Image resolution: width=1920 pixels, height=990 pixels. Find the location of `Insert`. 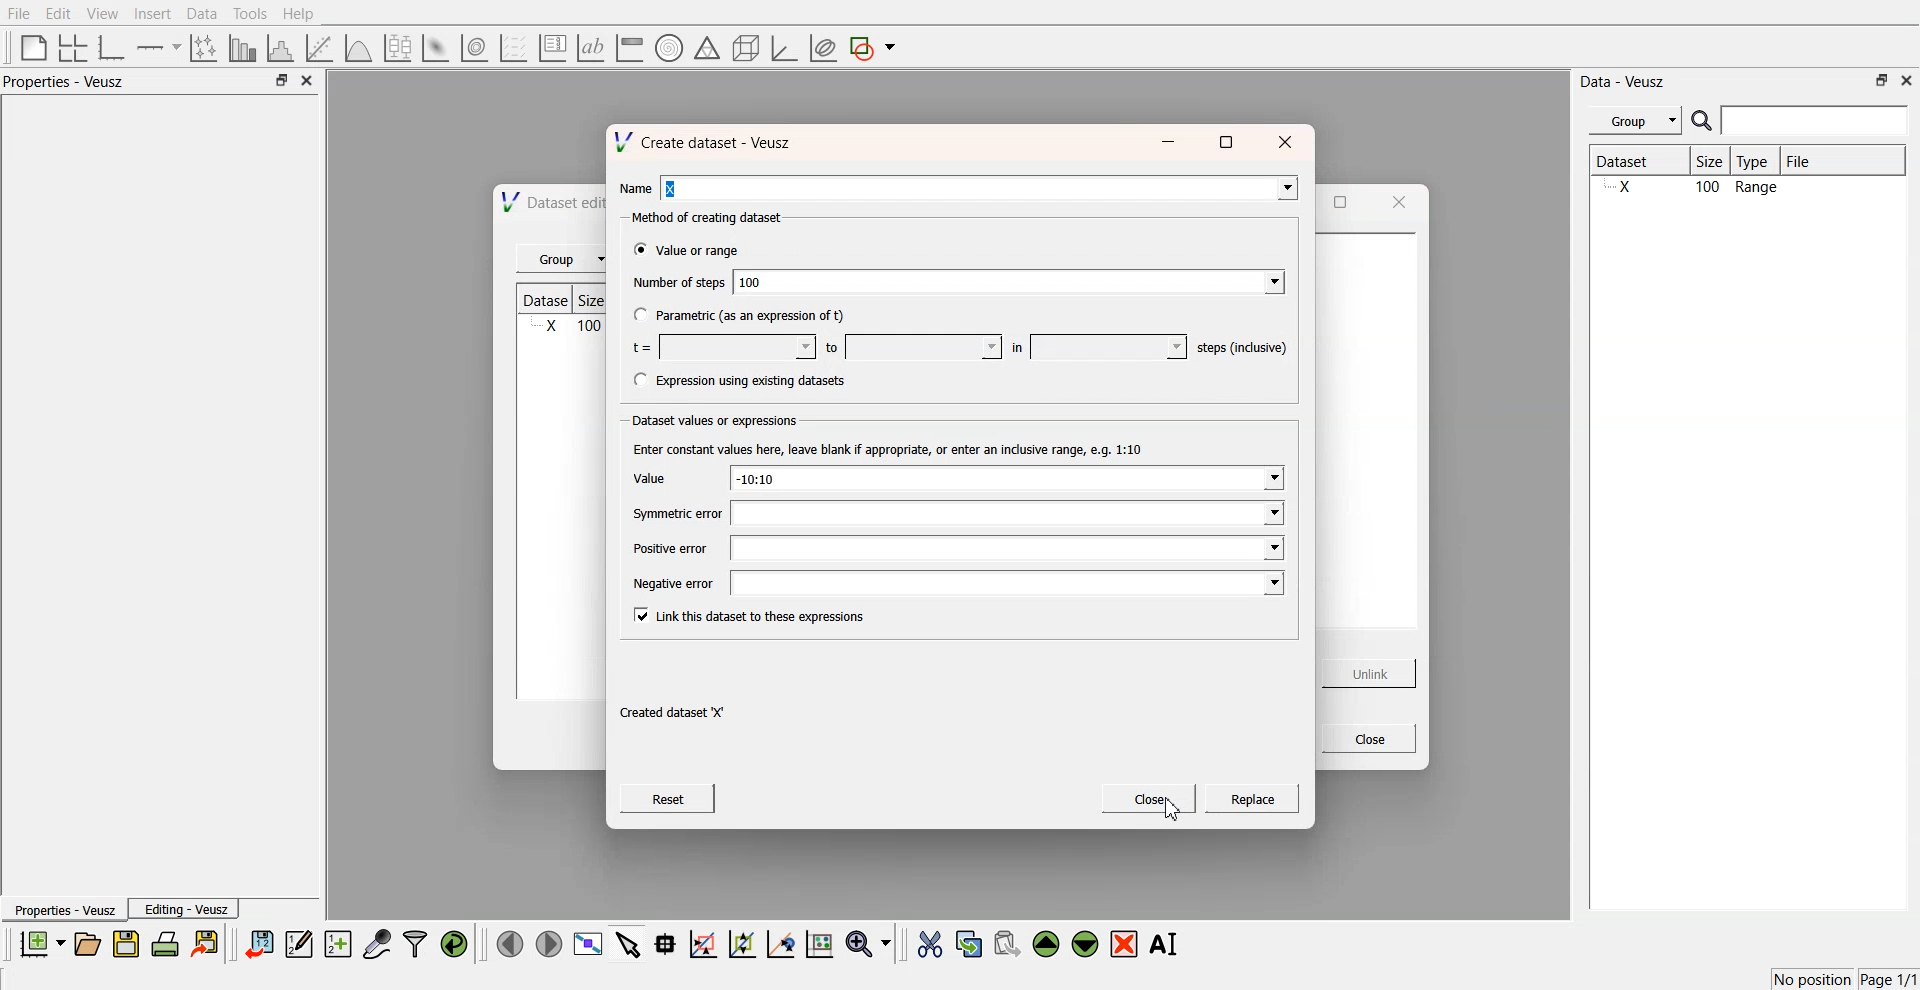

Insert is located at coordinates (150, 14).